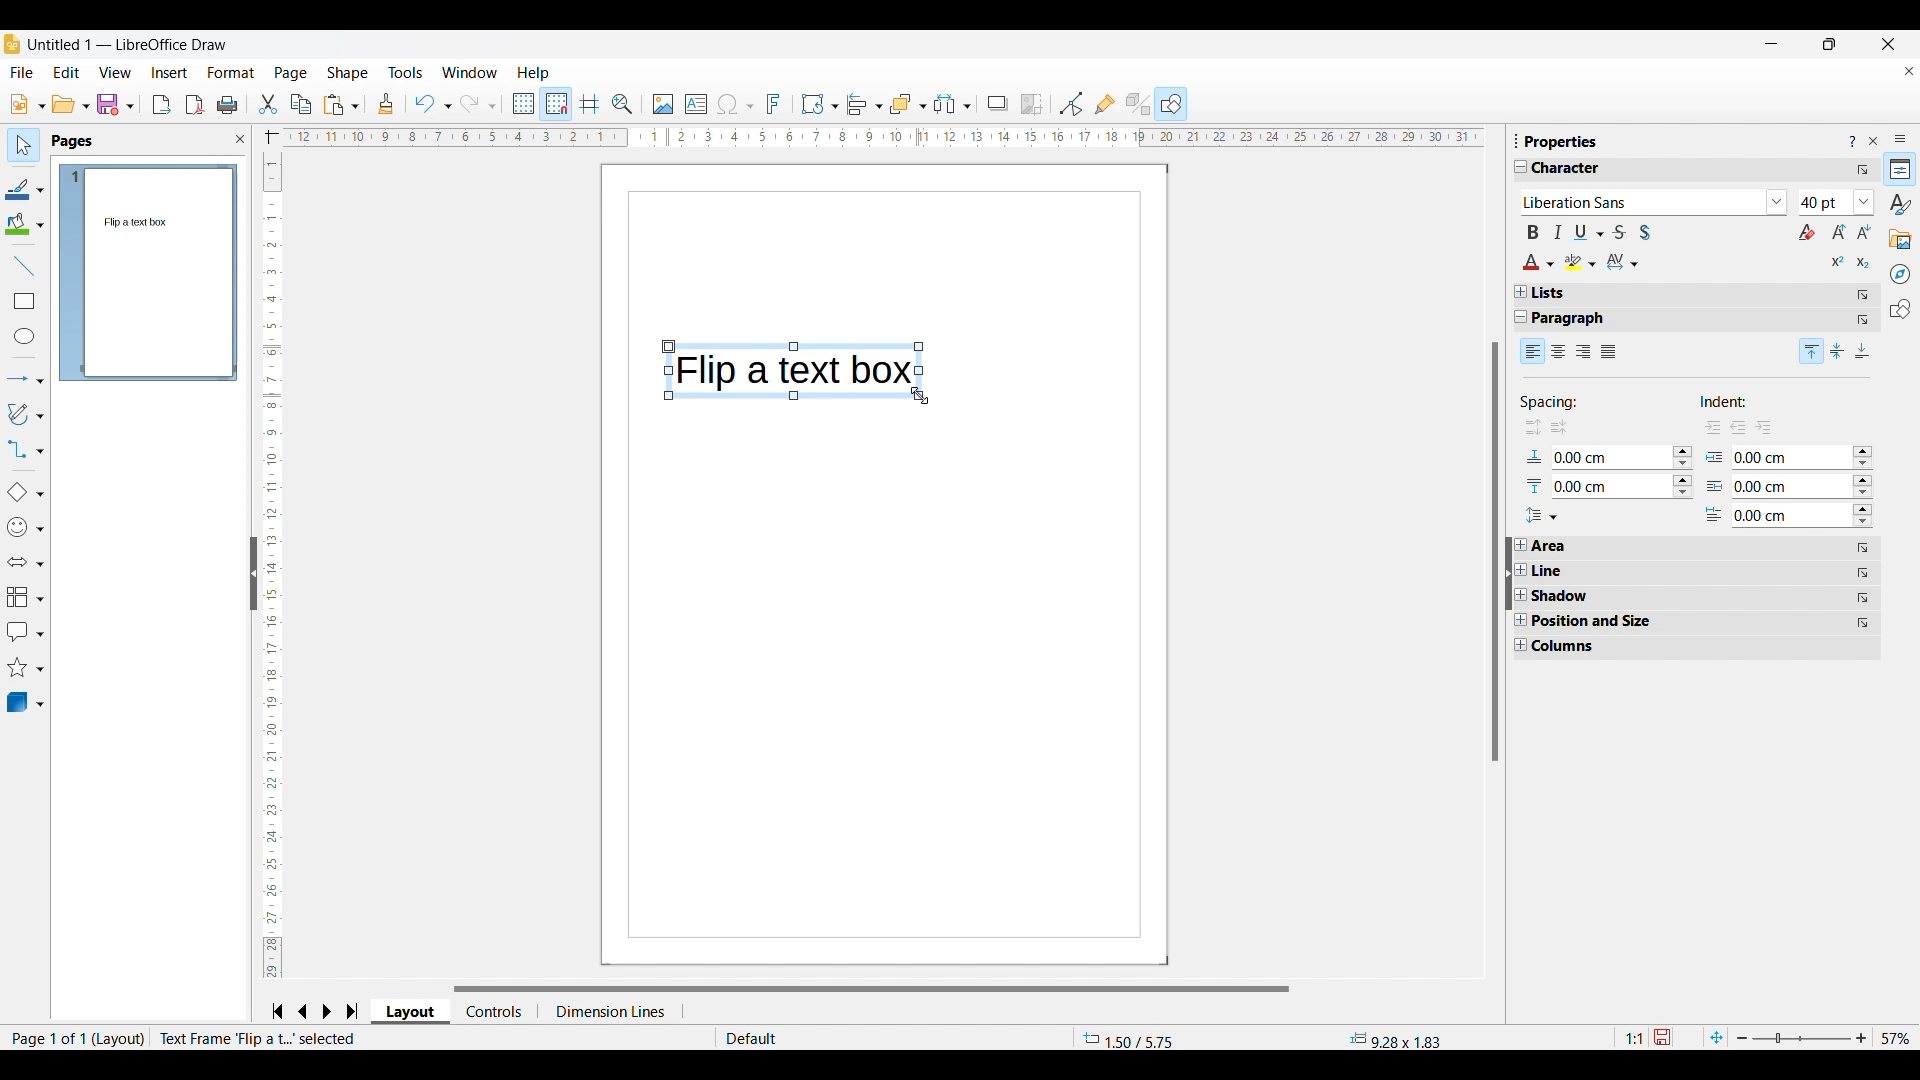  I want to click on Block arrow options, so click(25, 562).